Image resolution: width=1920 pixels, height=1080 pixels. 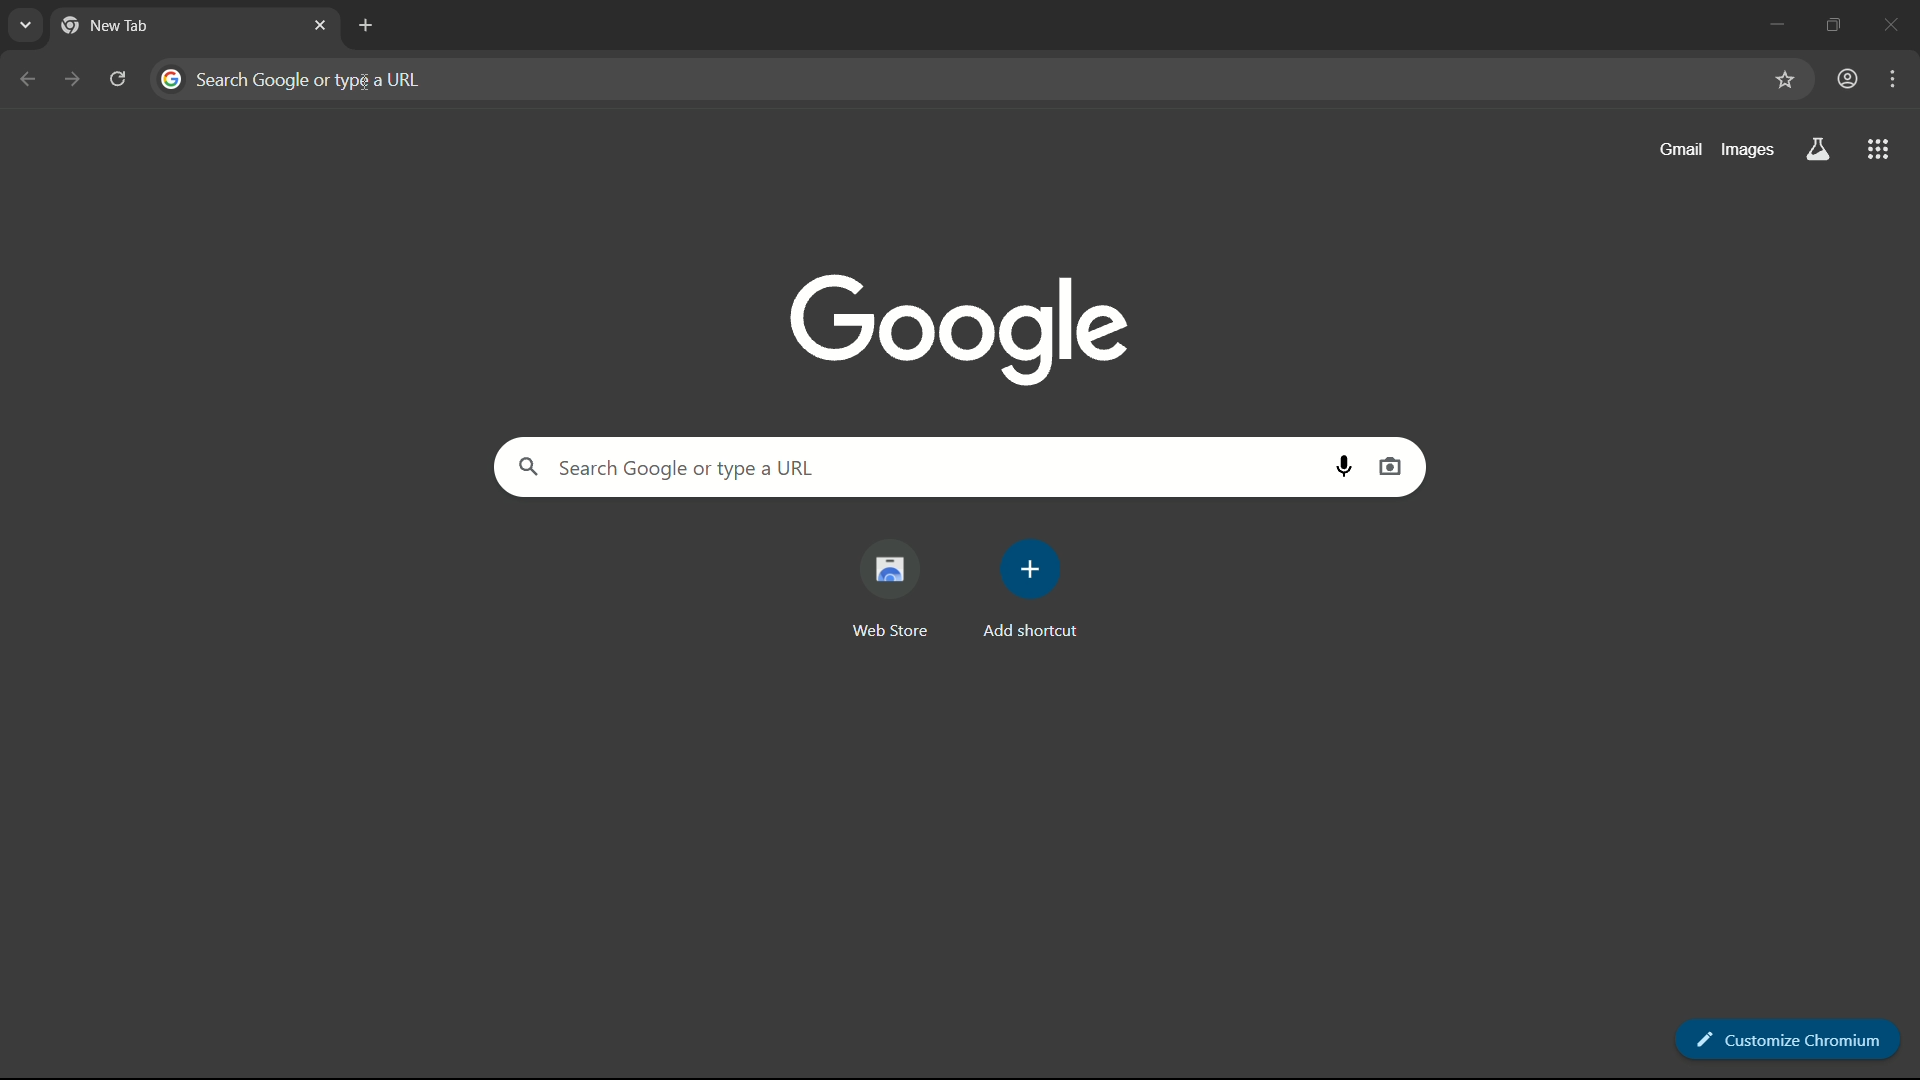 I want to click on close, so click(x=1897, y=25).